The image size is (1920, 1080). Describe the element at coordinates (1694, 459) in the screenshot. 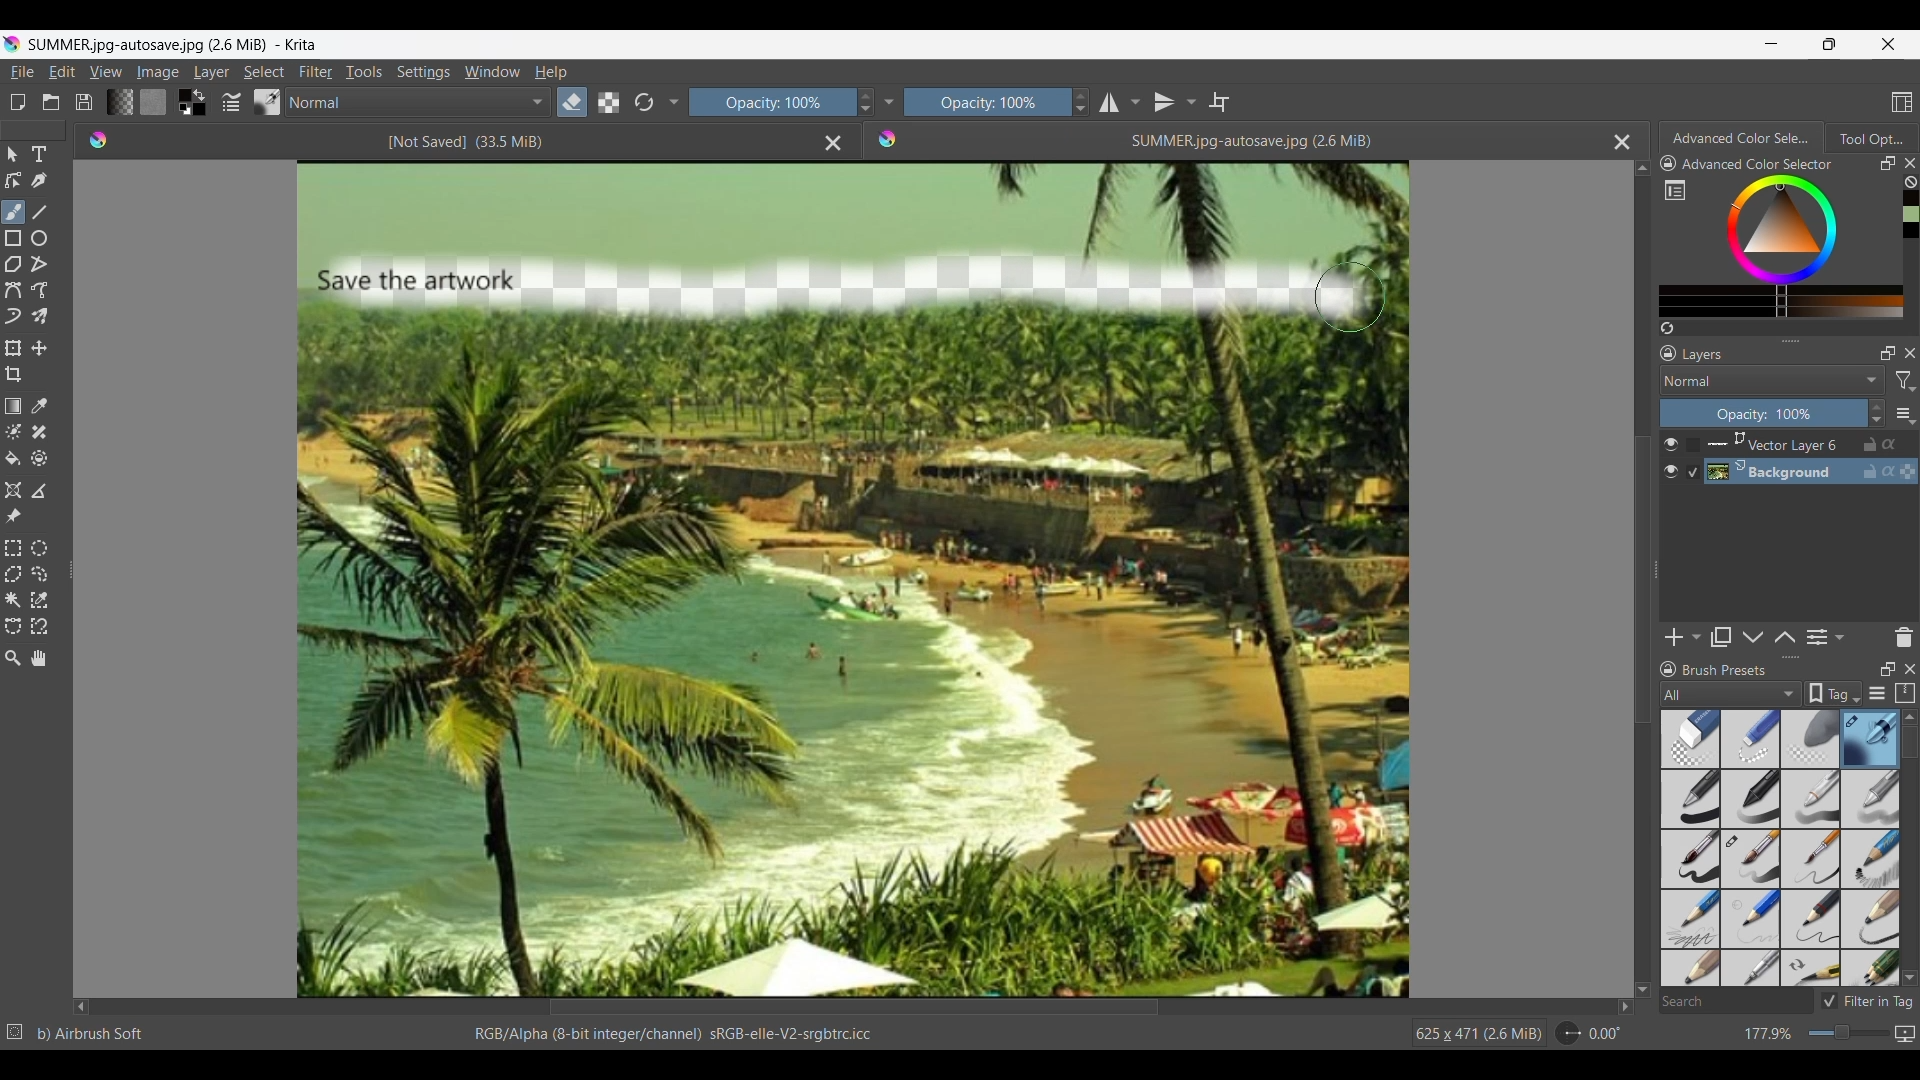

I see `Indicates respective background is selected` at that location.